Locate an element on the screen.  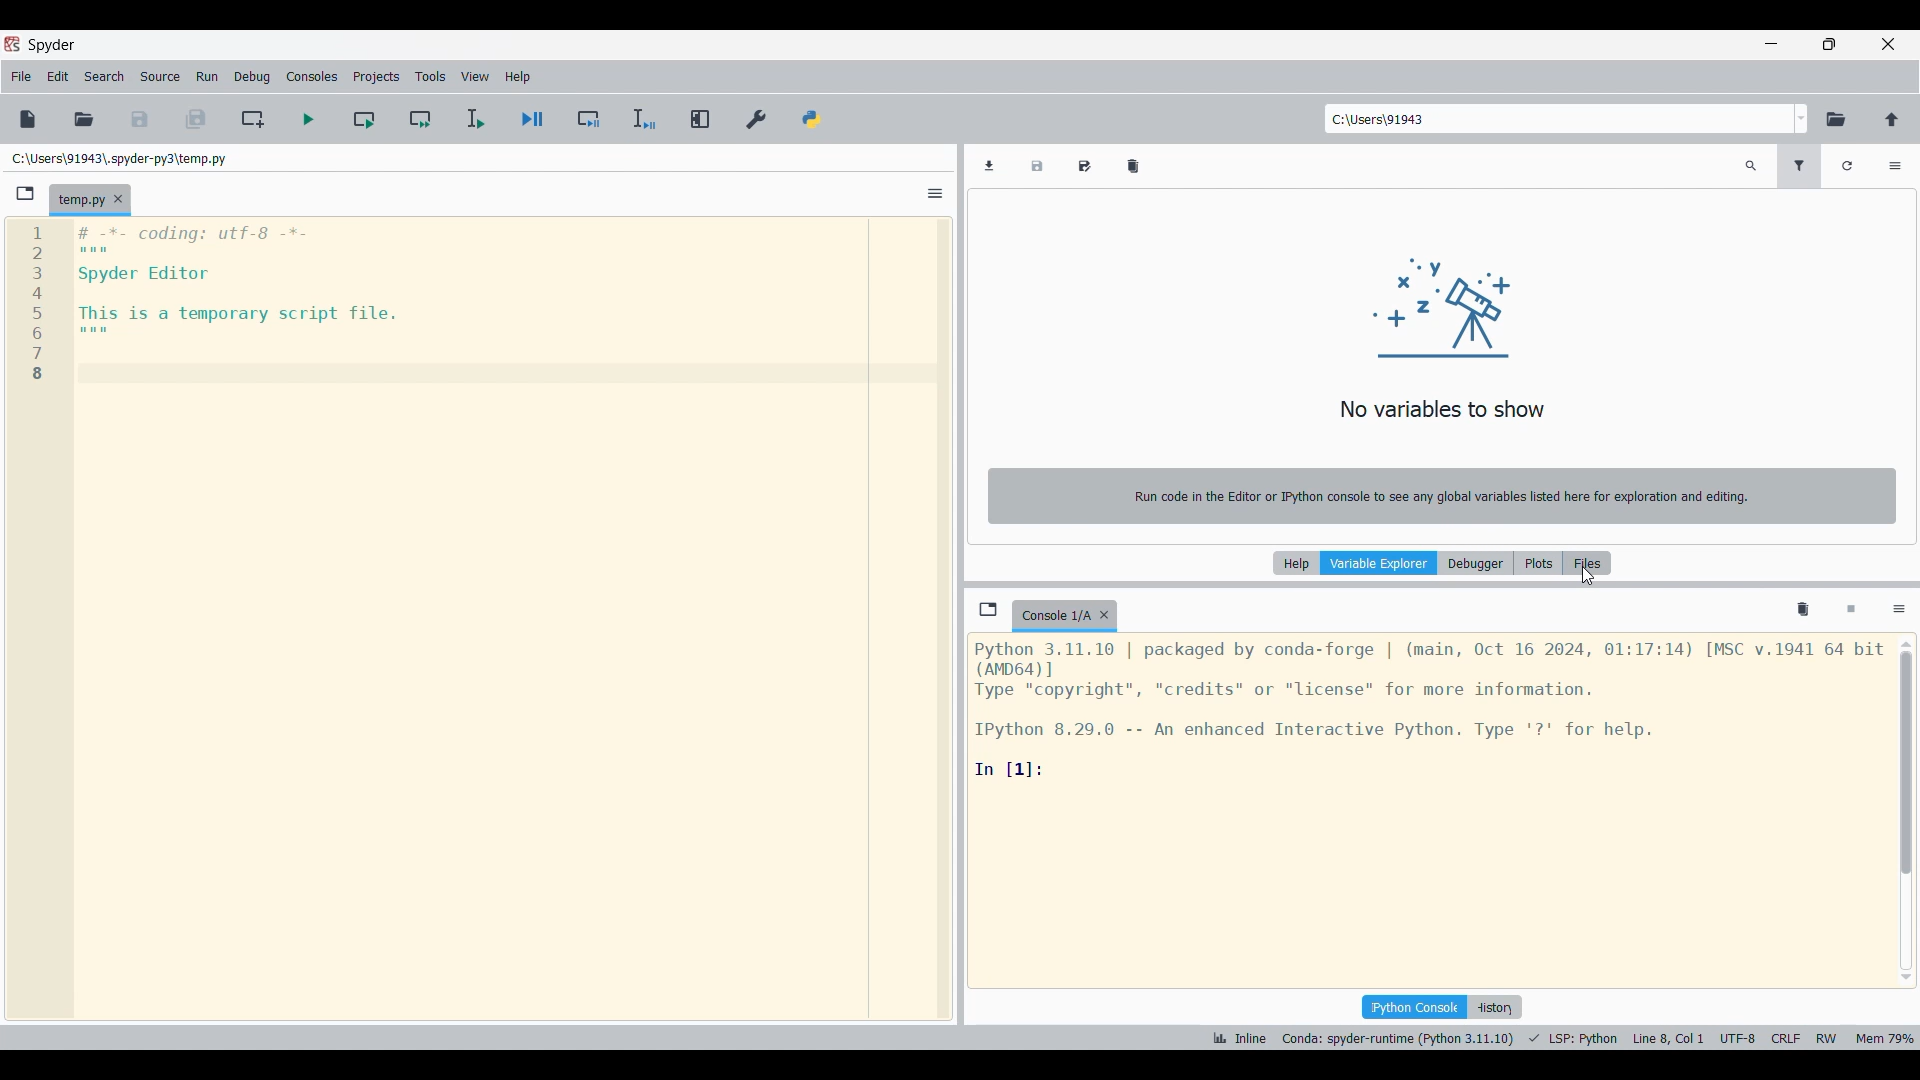
History is located at coordinates (1494, 1007).